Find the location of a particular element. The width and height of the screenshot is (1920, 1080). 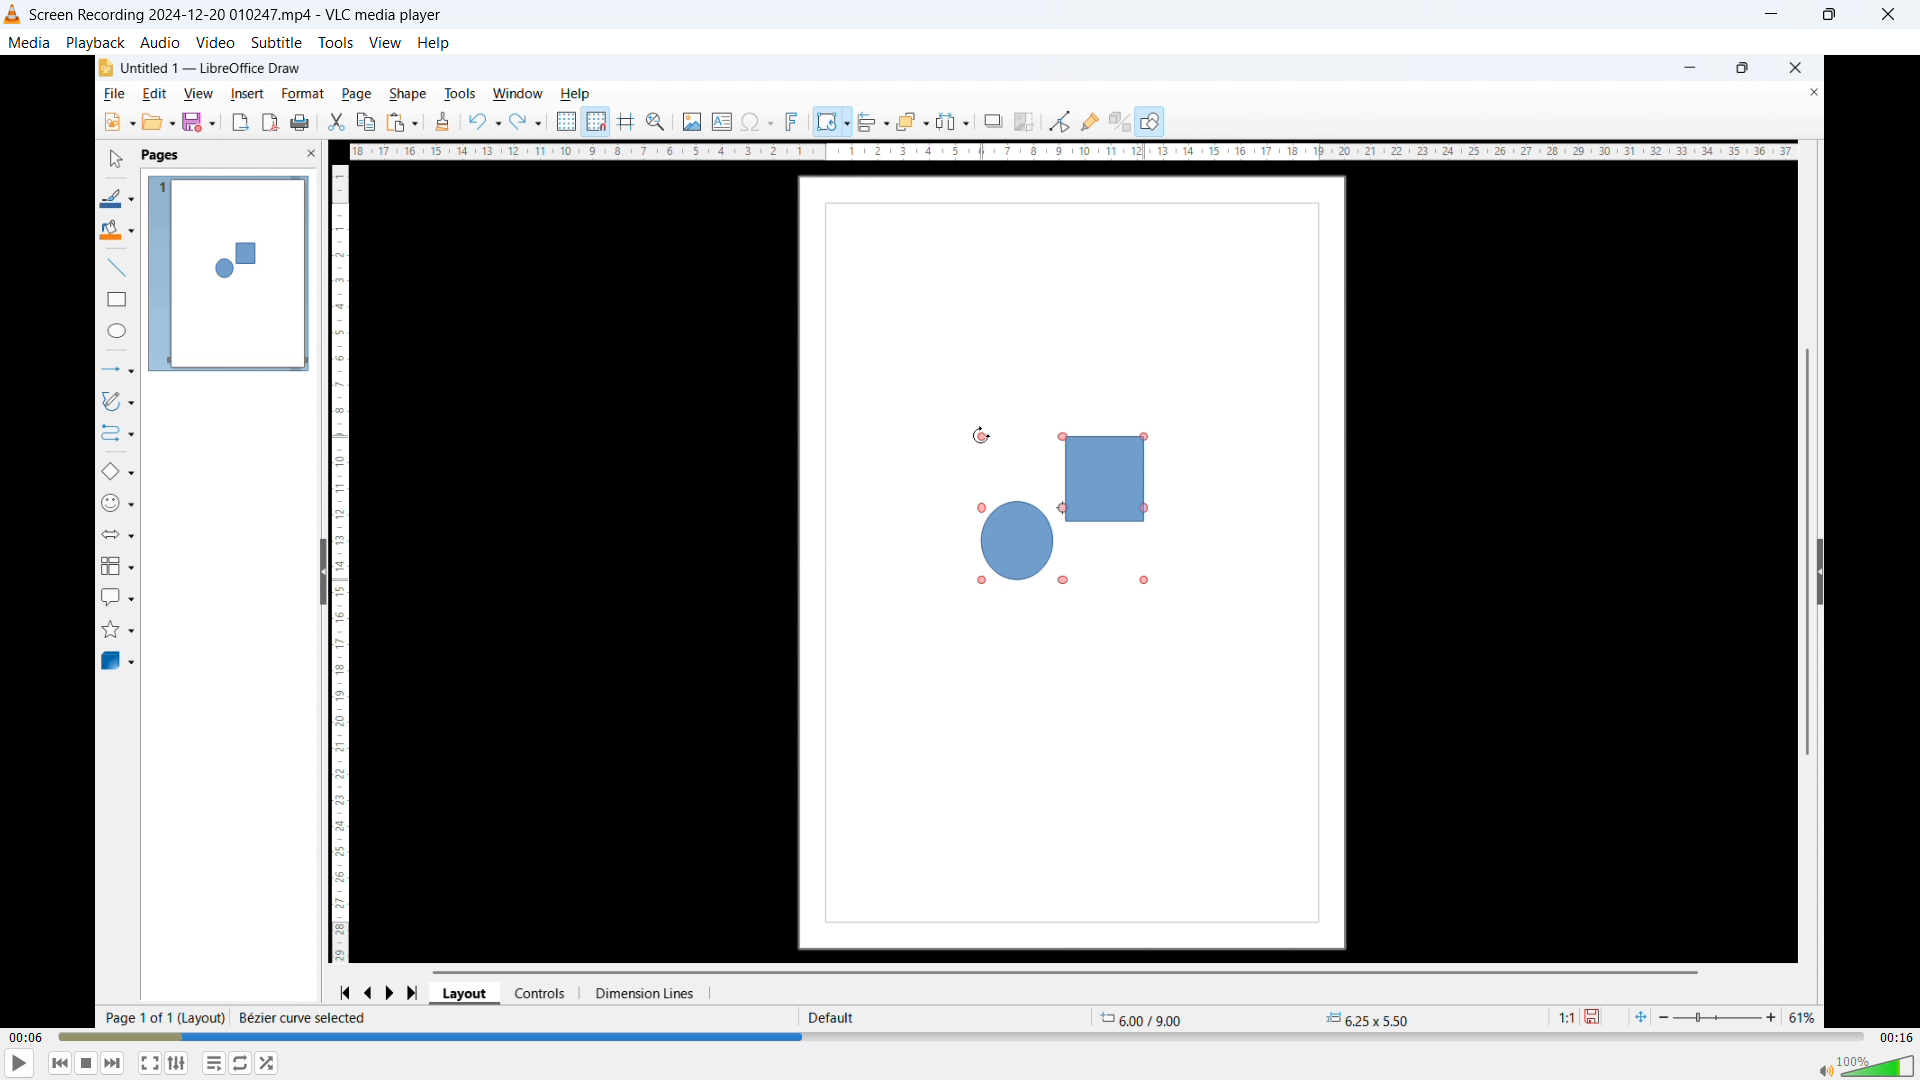

Subtitle  is located at coordinates (276, 42).